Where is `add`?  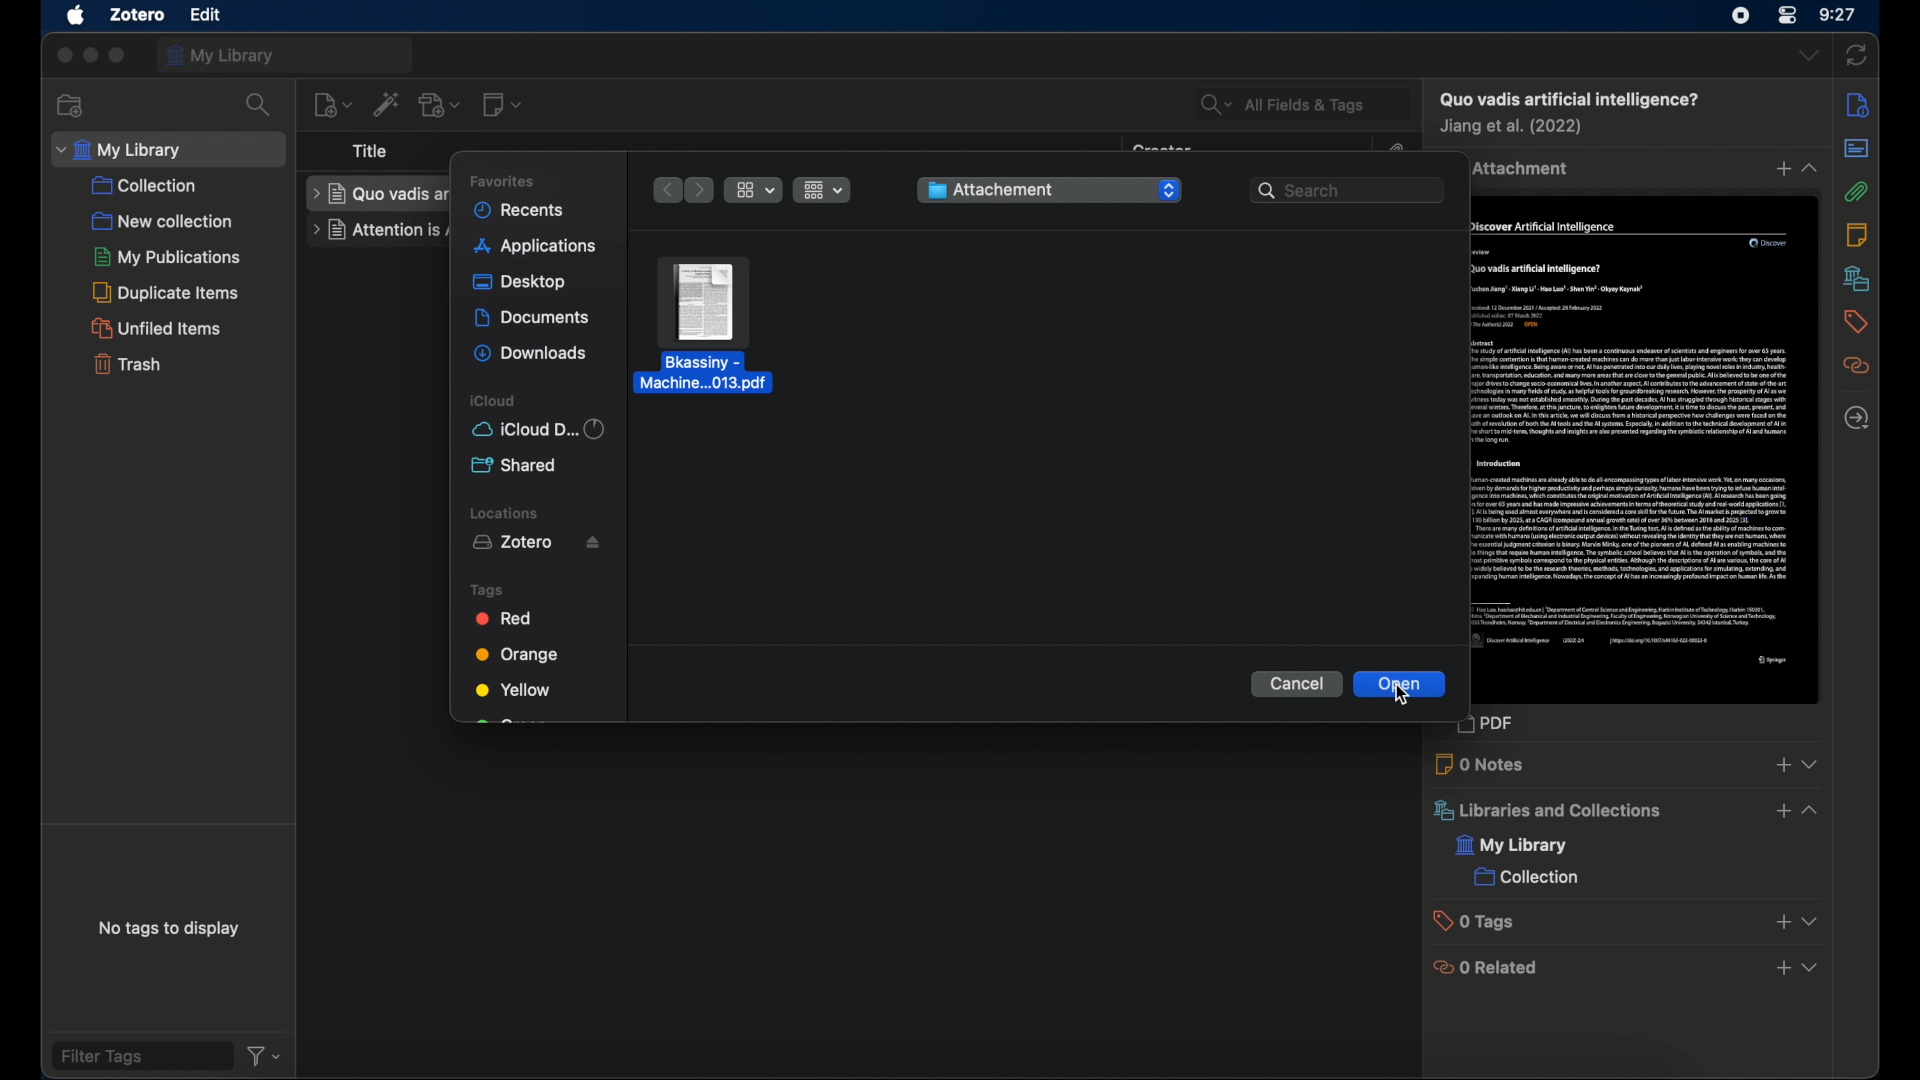
add is located at coordinates (1781, 811).